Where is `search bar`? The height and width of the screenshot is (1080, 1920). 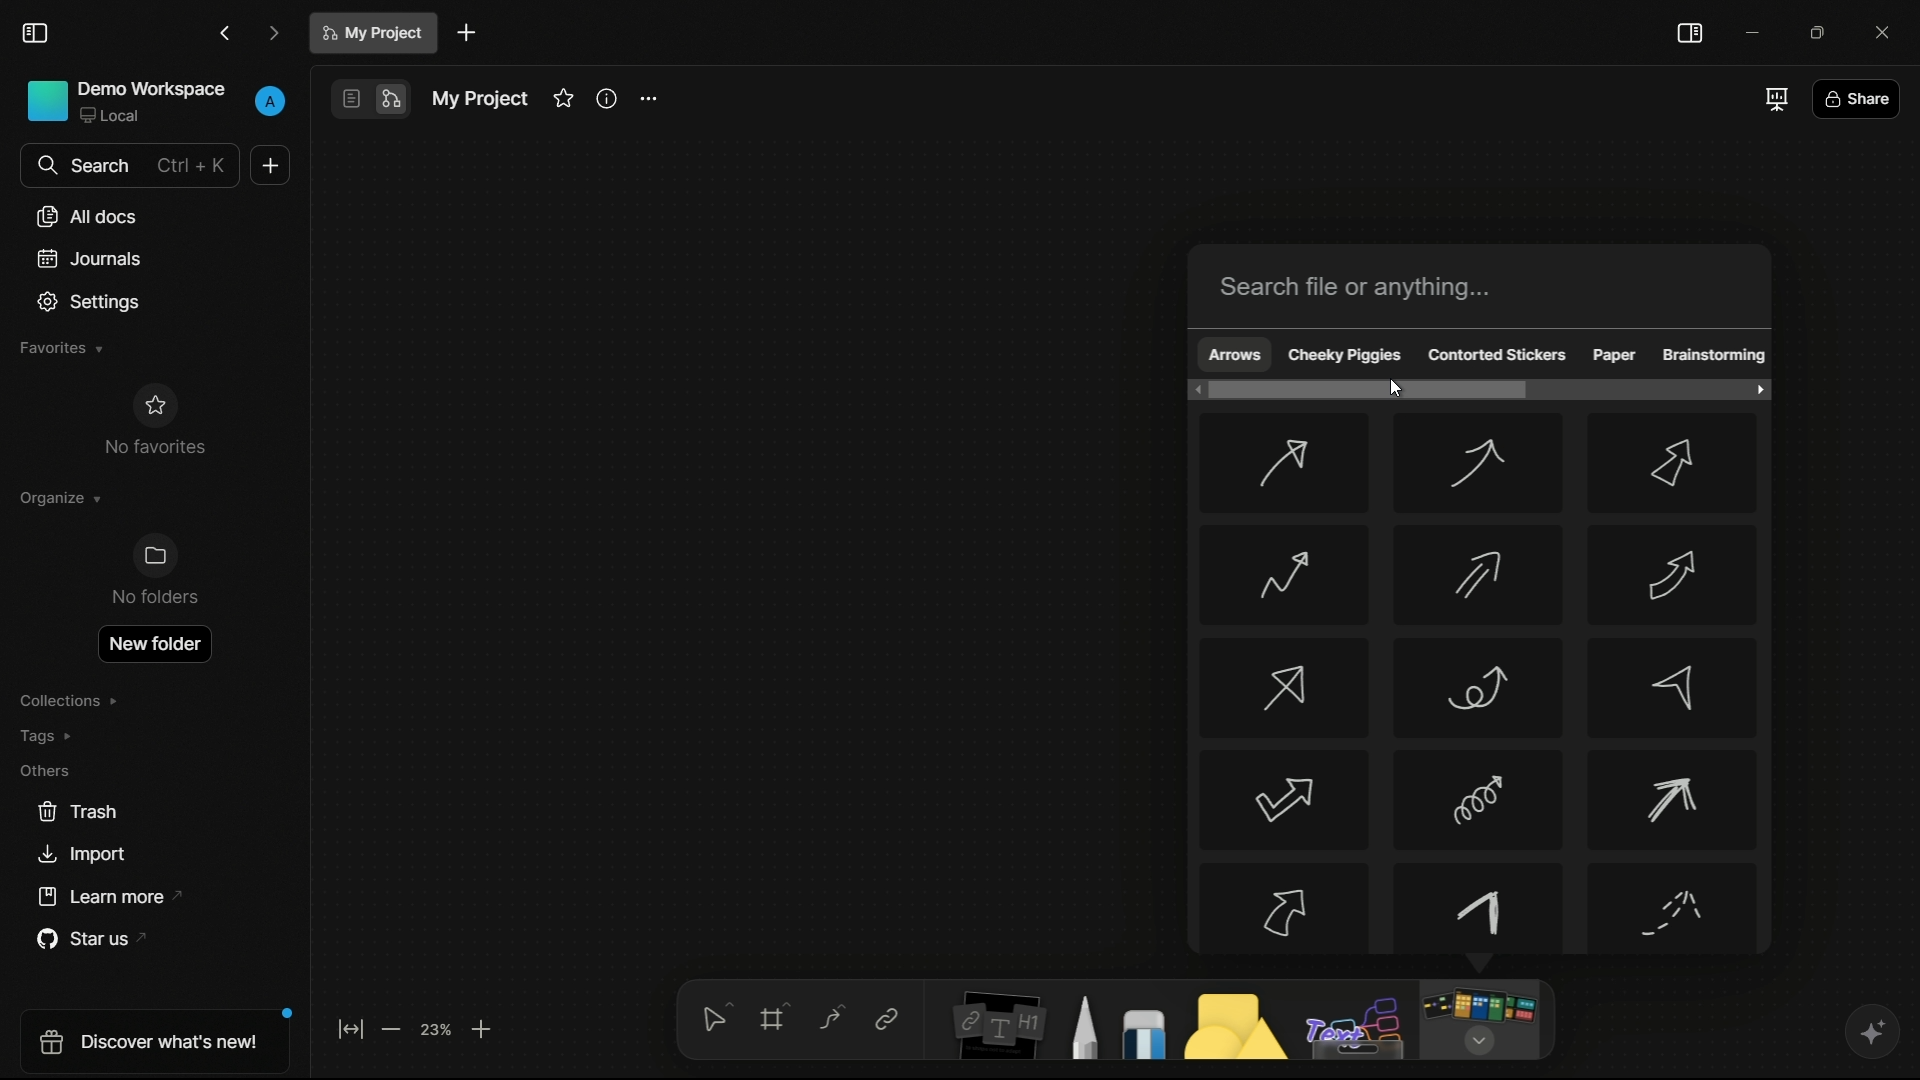 search bar is located at coordinates (128, 165).